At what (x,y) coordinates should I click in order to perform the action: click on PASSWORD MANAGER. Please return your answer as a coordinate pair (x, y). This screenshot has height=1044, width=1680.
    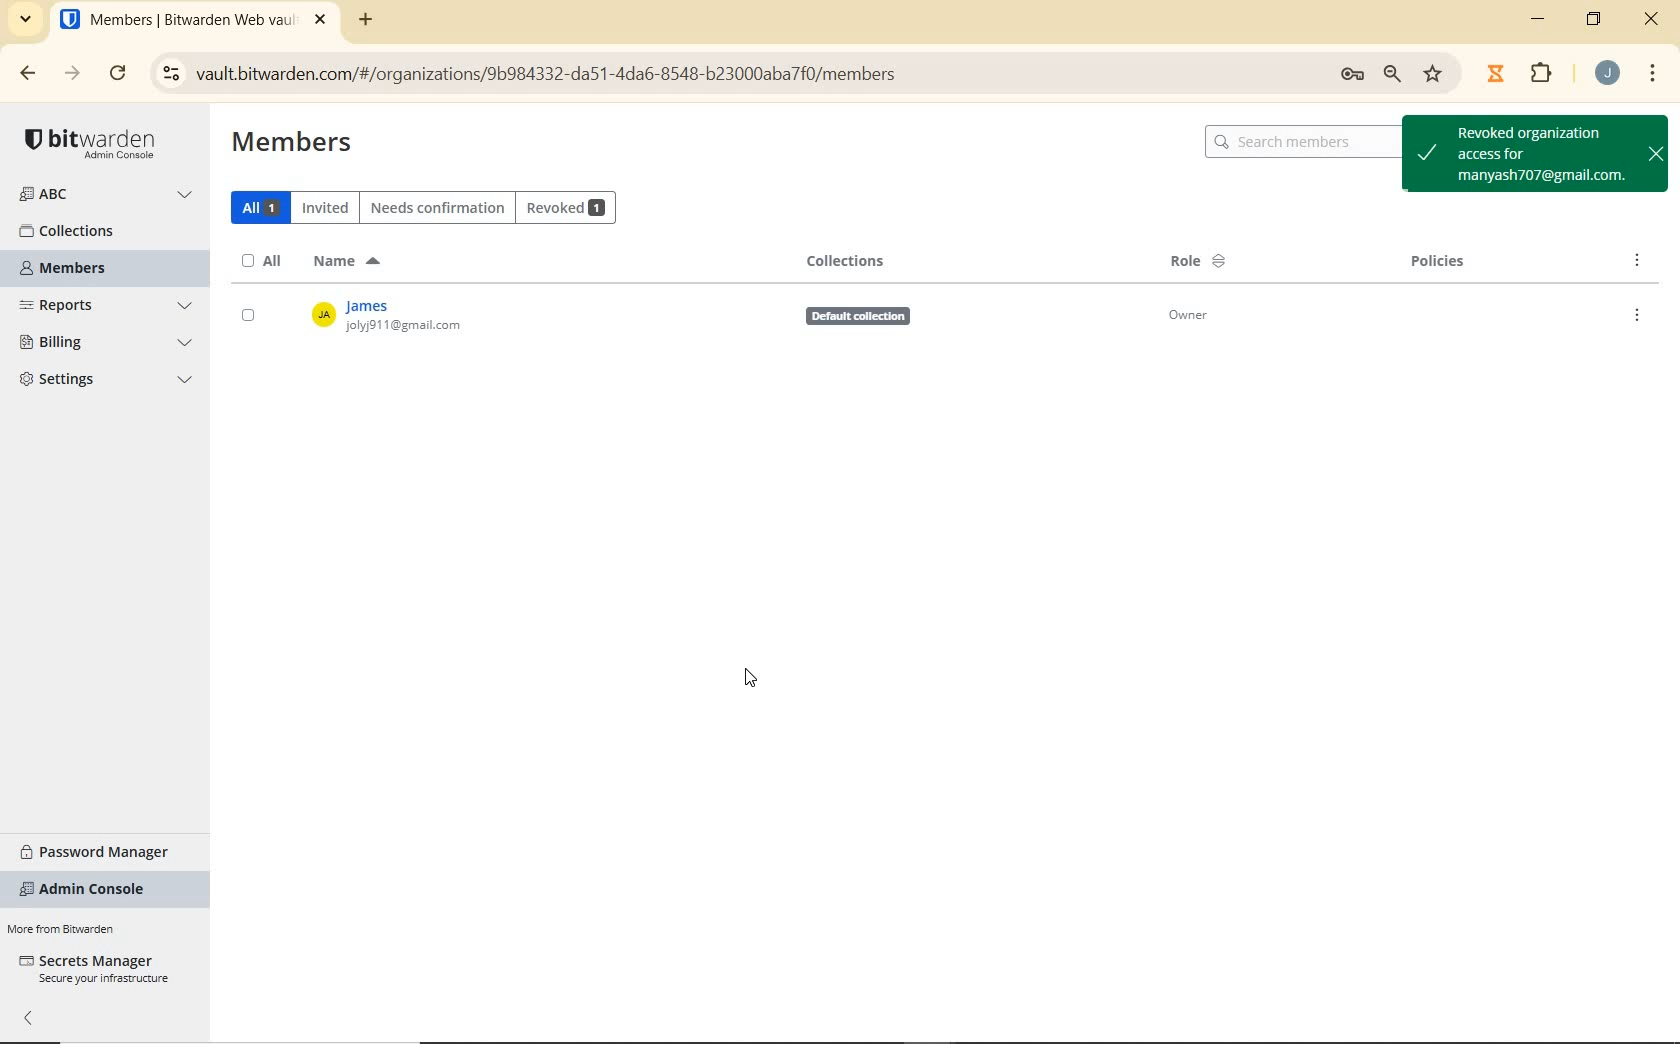
    Looking at the image, I should click on (103, 849).